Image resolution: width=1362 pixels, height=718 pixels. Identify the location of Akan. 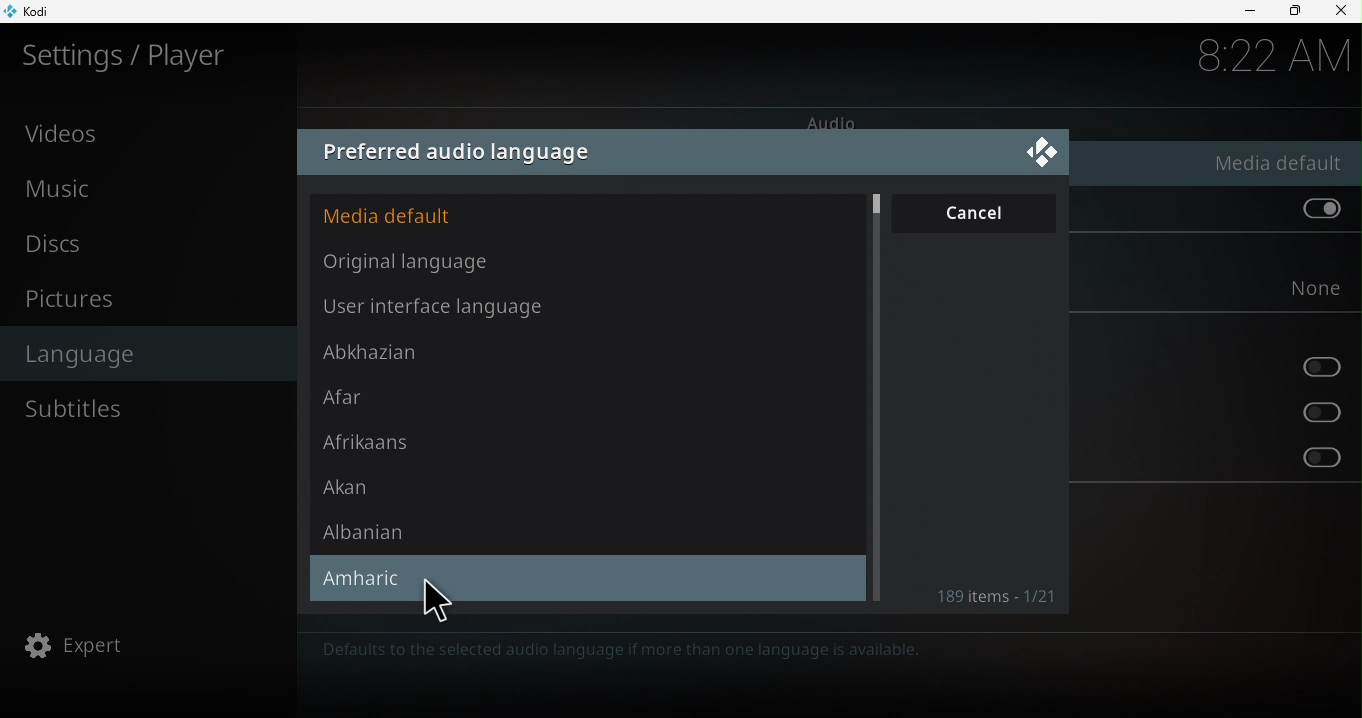
(582, 487).